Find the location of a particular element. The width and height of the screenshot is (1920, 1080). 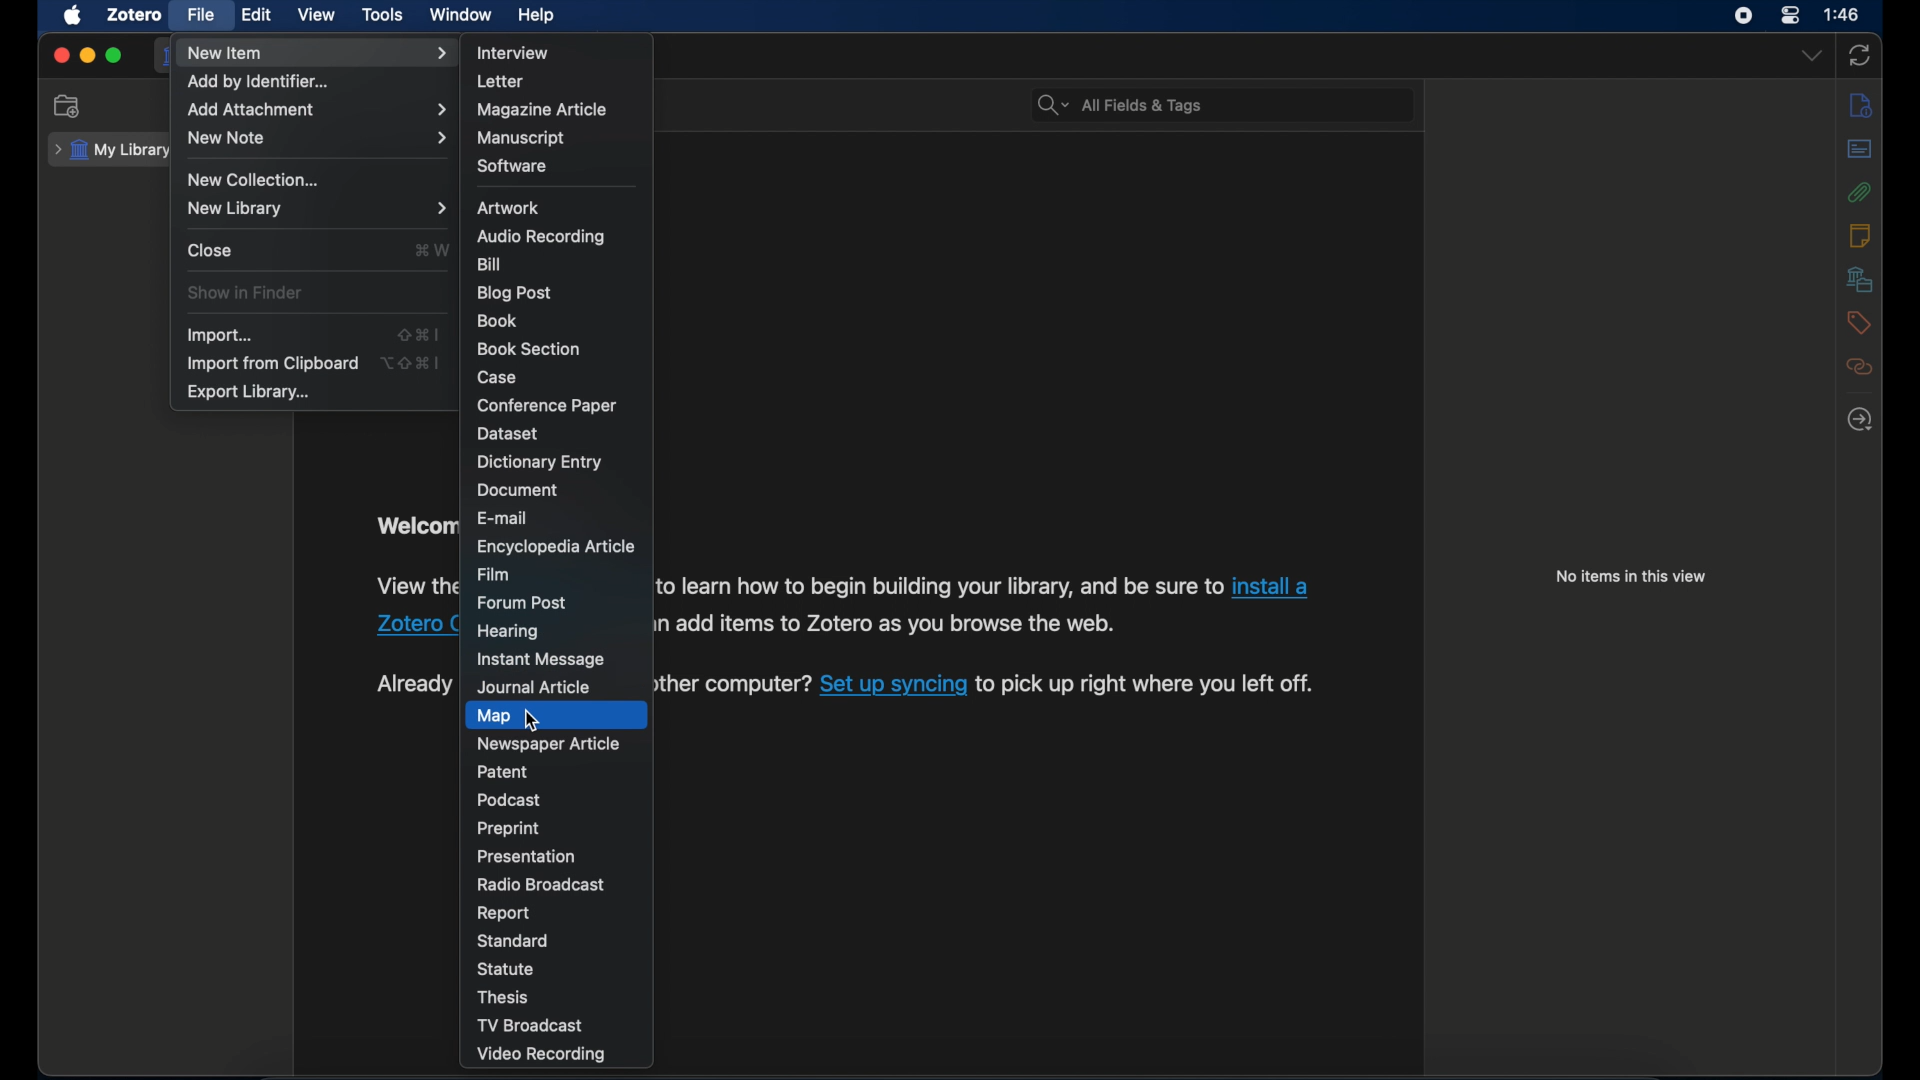

locate is located at coordinates (1860, 419).